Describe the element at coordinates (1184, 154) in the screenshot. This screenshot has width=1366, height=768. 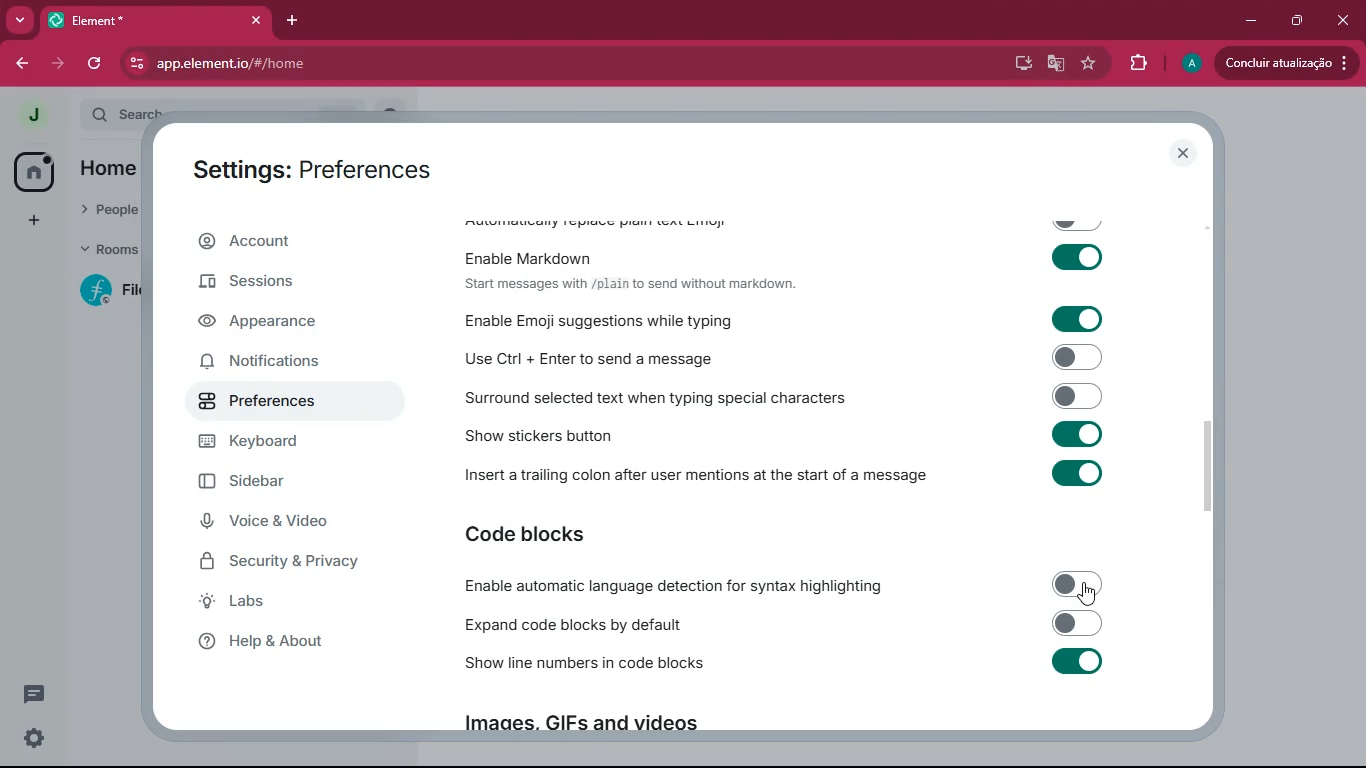
I see `close` at that location.